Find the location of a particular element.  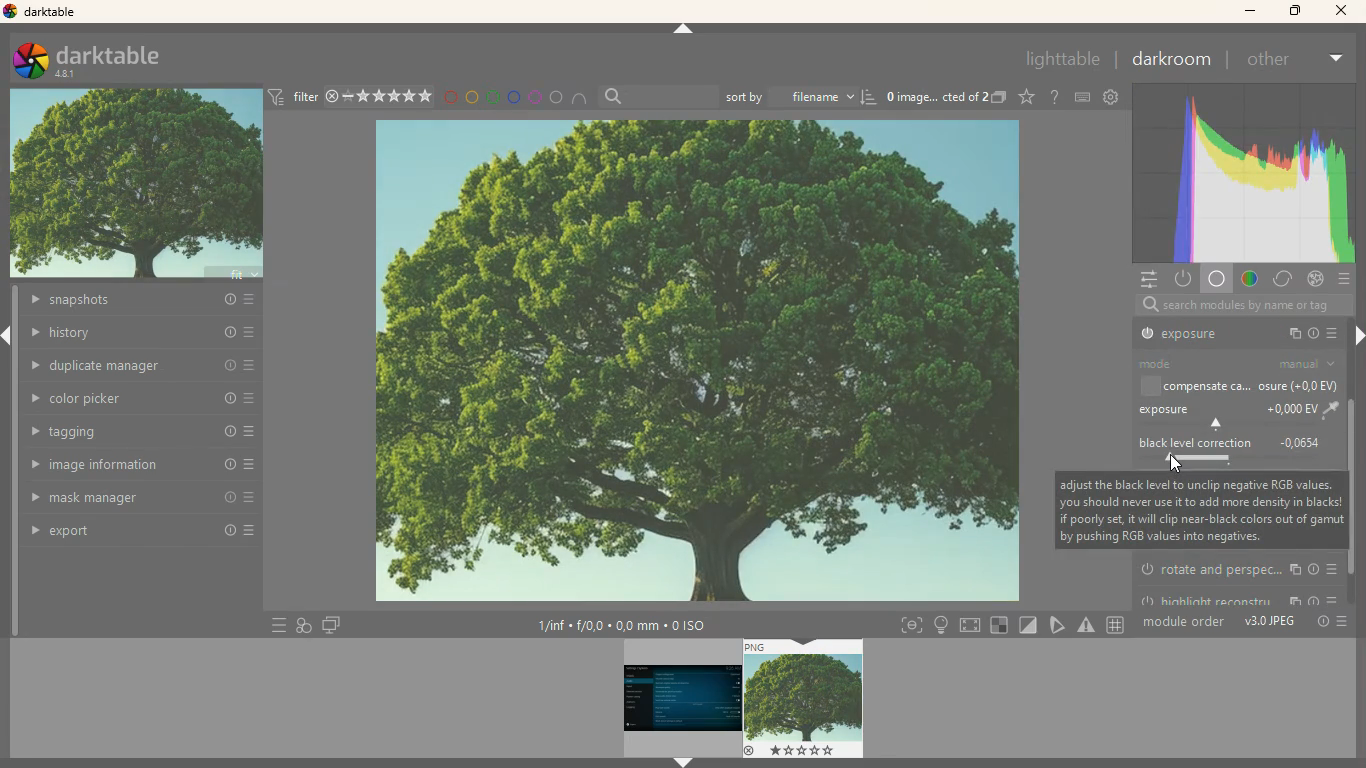

mask manager is located at coordinates (137, 500).